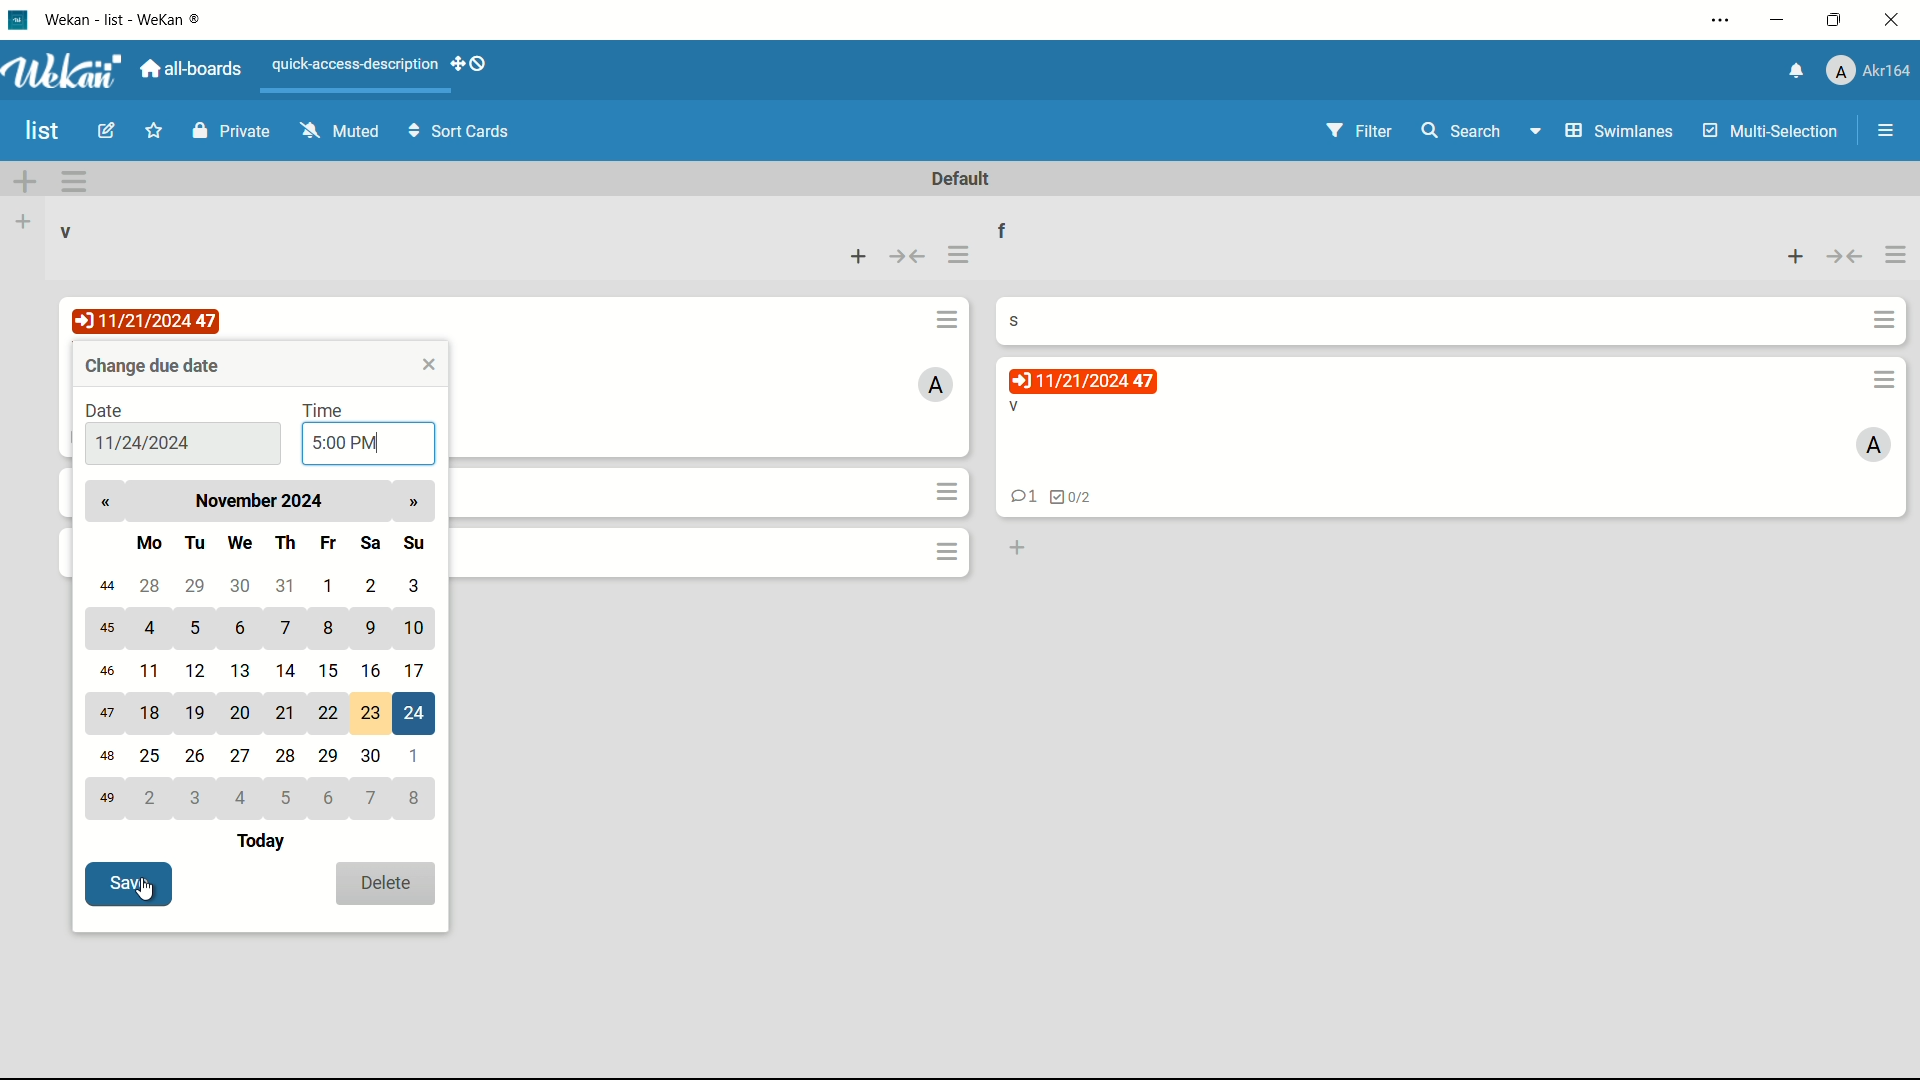 This screenshot has height=1080, width=1920. Describe the element at coordinates (950, 491) in the screenshot. I see `card actions` at that location.